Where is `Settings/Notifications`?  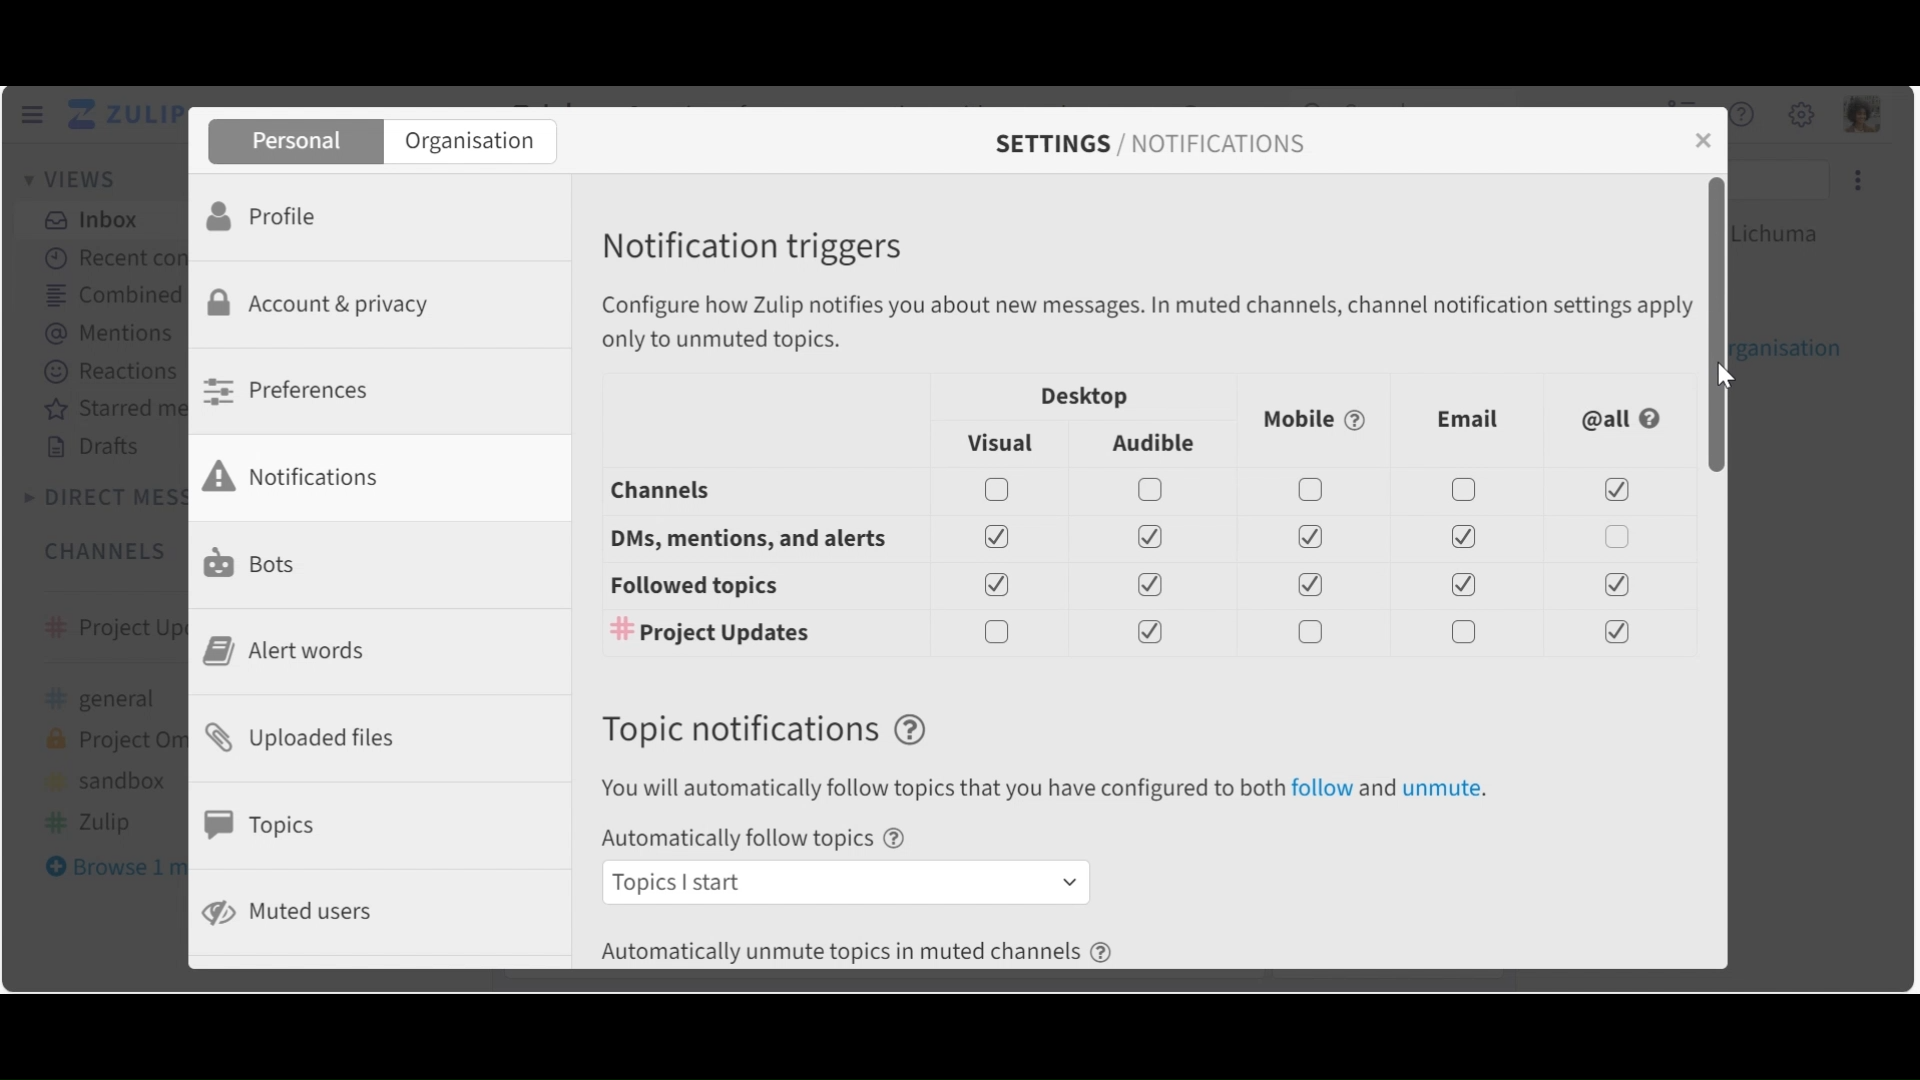 Settings/Notifications is located at coordinates (1161, 144).